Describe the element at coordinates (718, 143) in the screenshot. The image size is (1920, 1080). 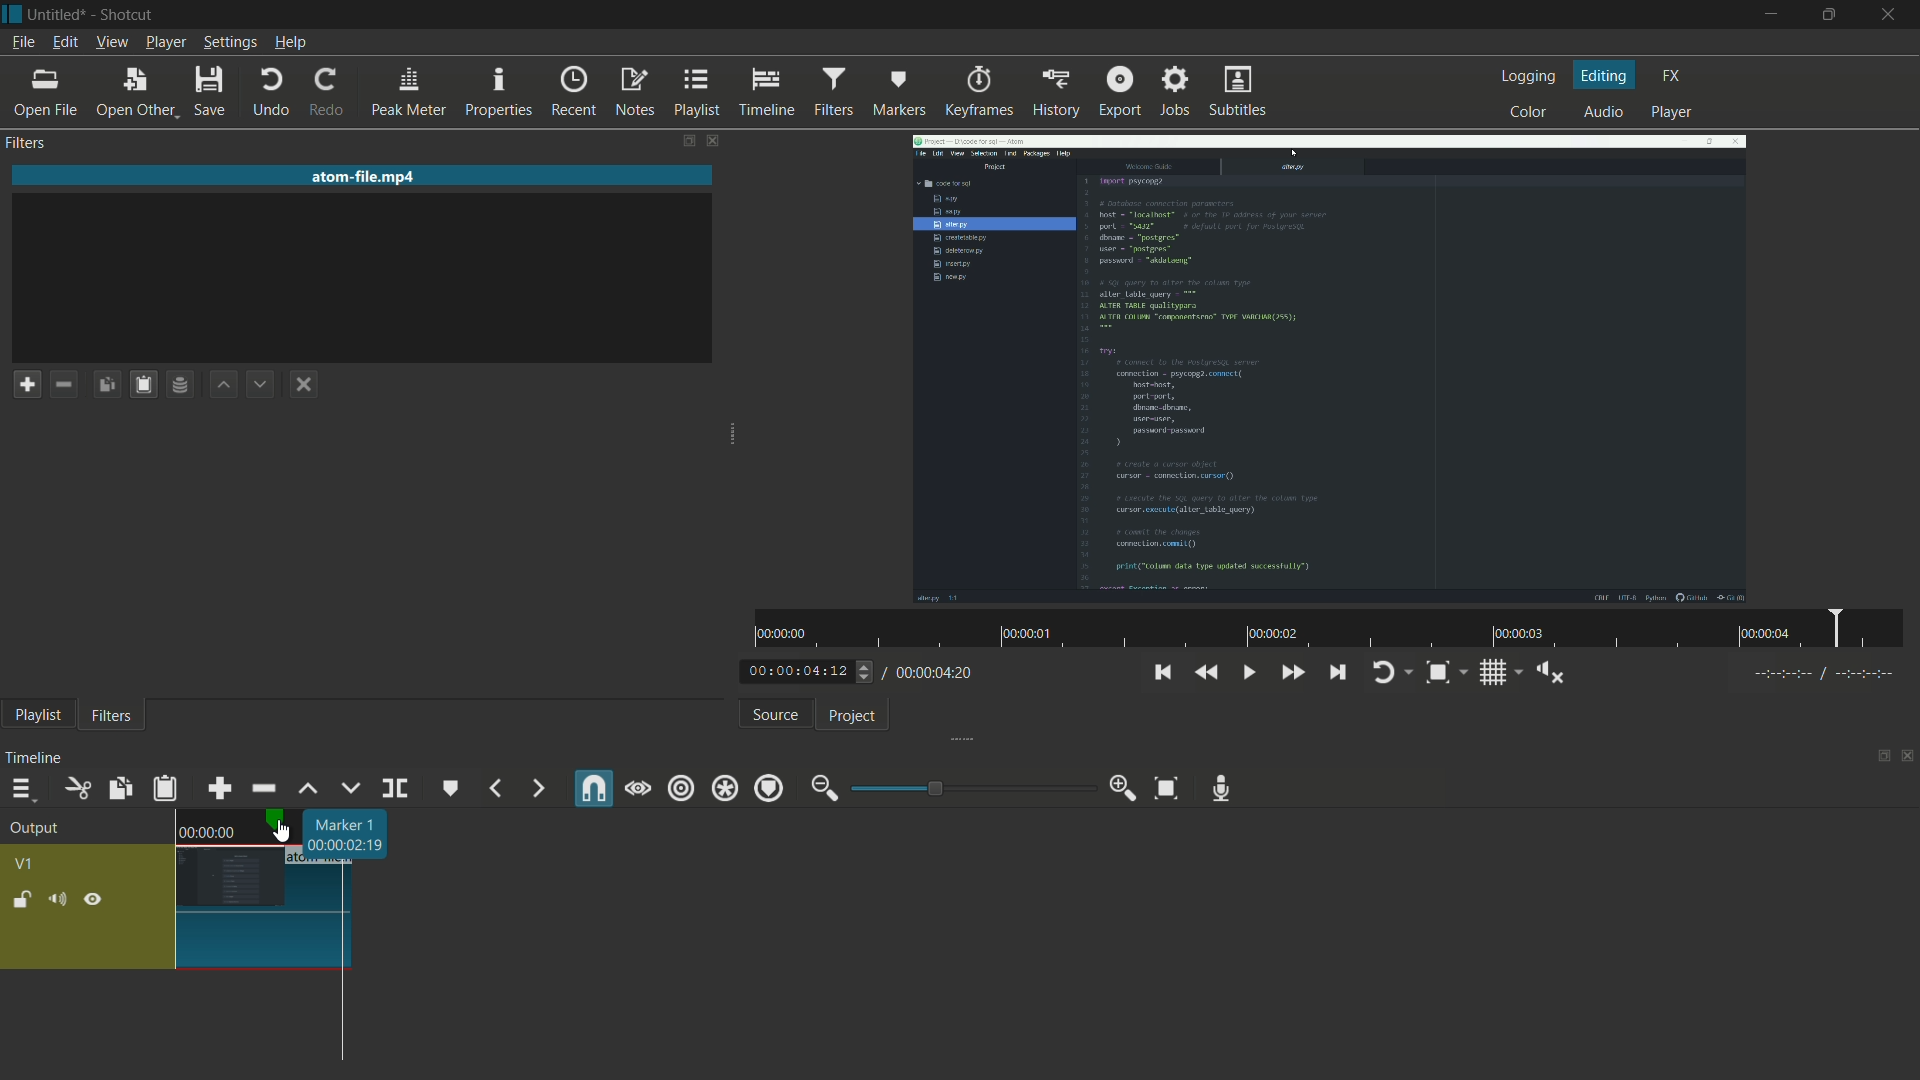
I see `close filter` at that location.